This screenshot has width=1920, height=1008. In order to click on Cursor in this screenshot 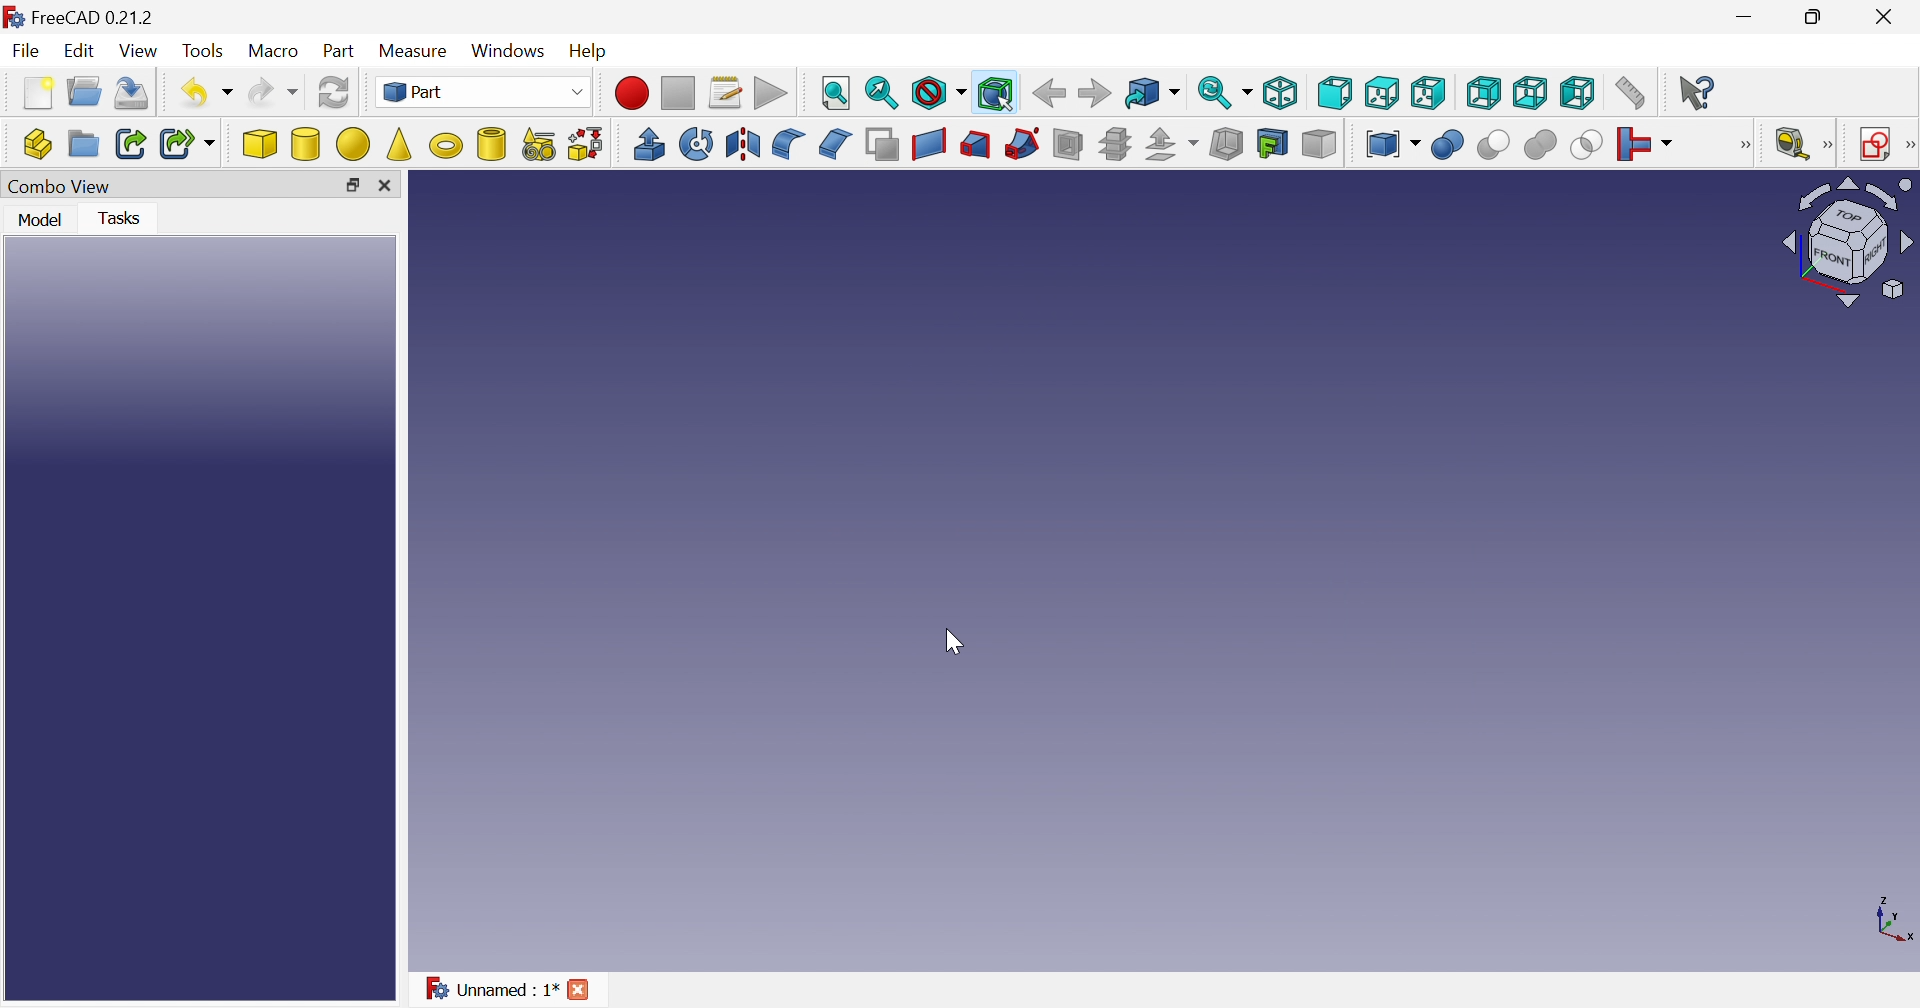, I will do `click(955, 642)`.